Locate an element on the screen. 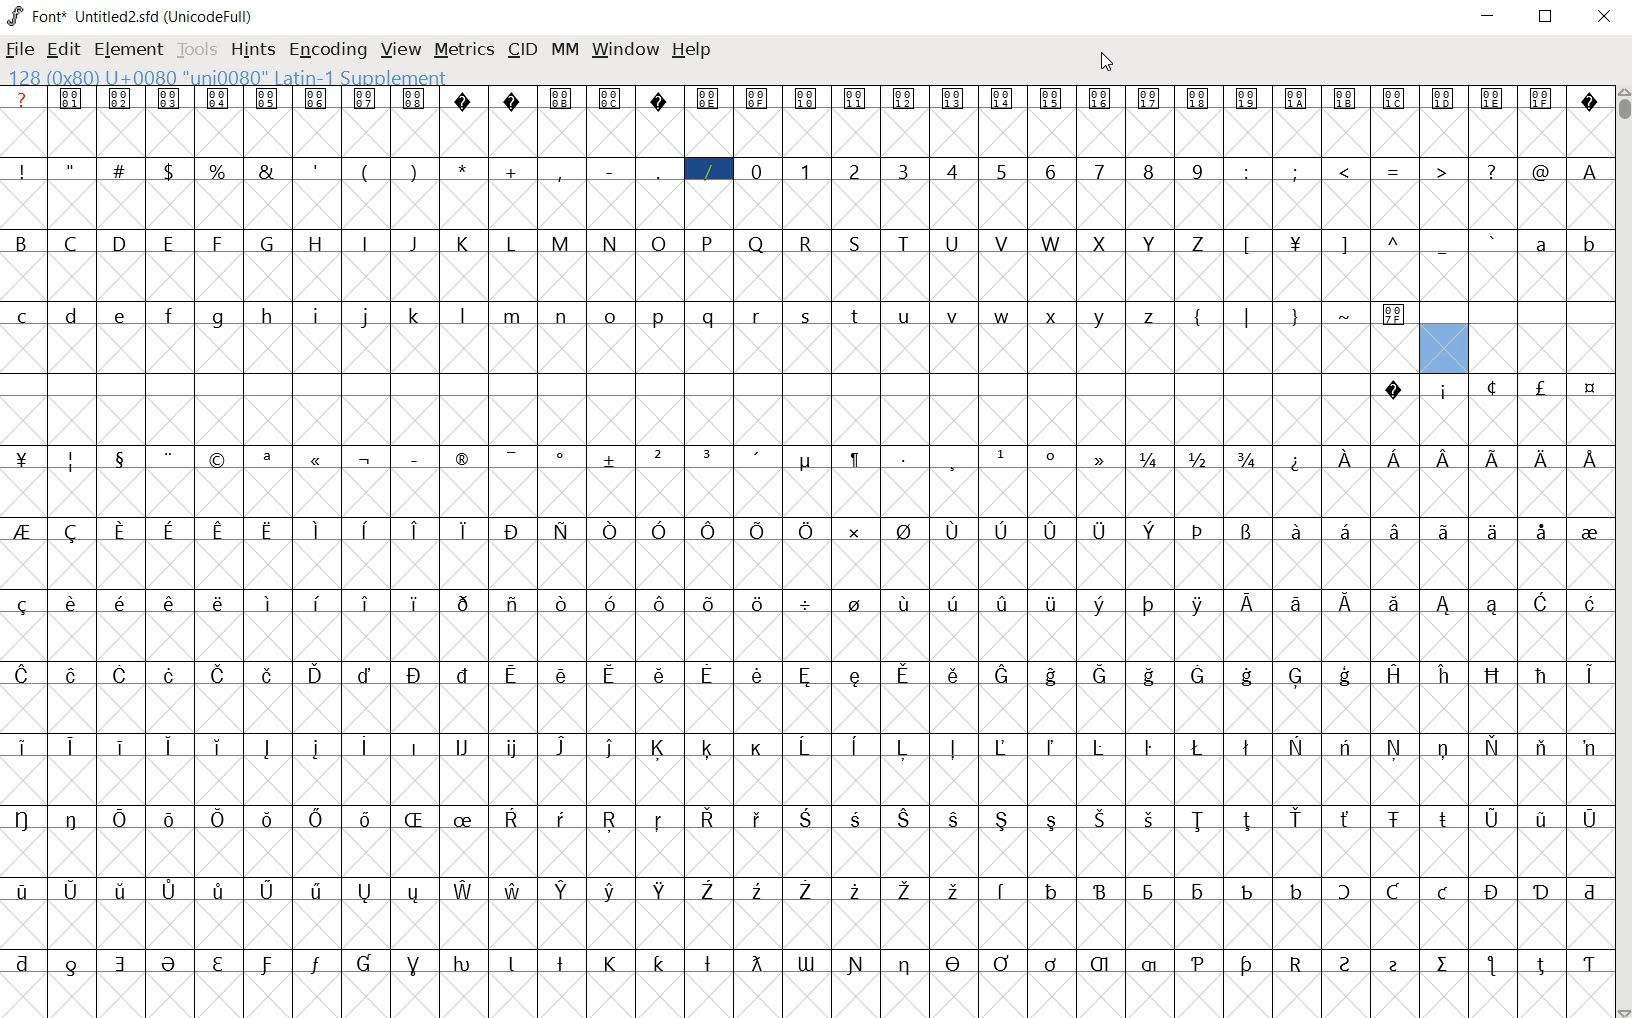 This screenshot has height=1018, width=1632. glyph is located at coordinates (220, 675).